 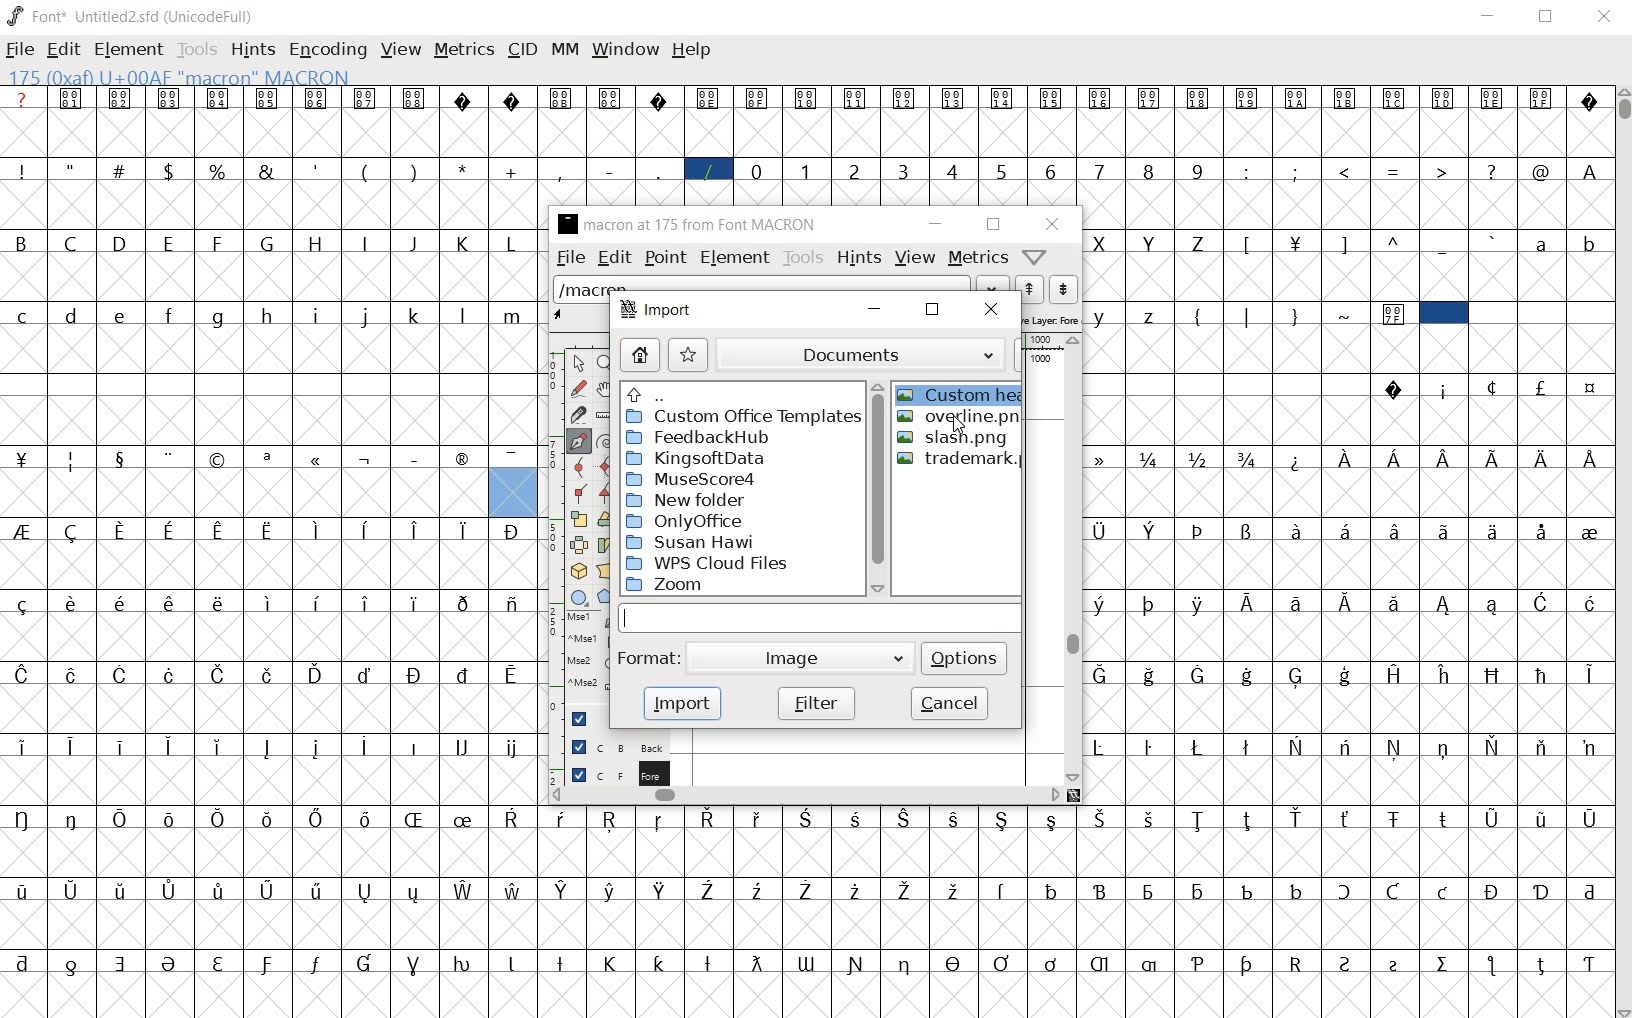 What do you see at coordinates (857, 889) in the screenshot?
I see `Symbol` at bounding box center [857, 889].